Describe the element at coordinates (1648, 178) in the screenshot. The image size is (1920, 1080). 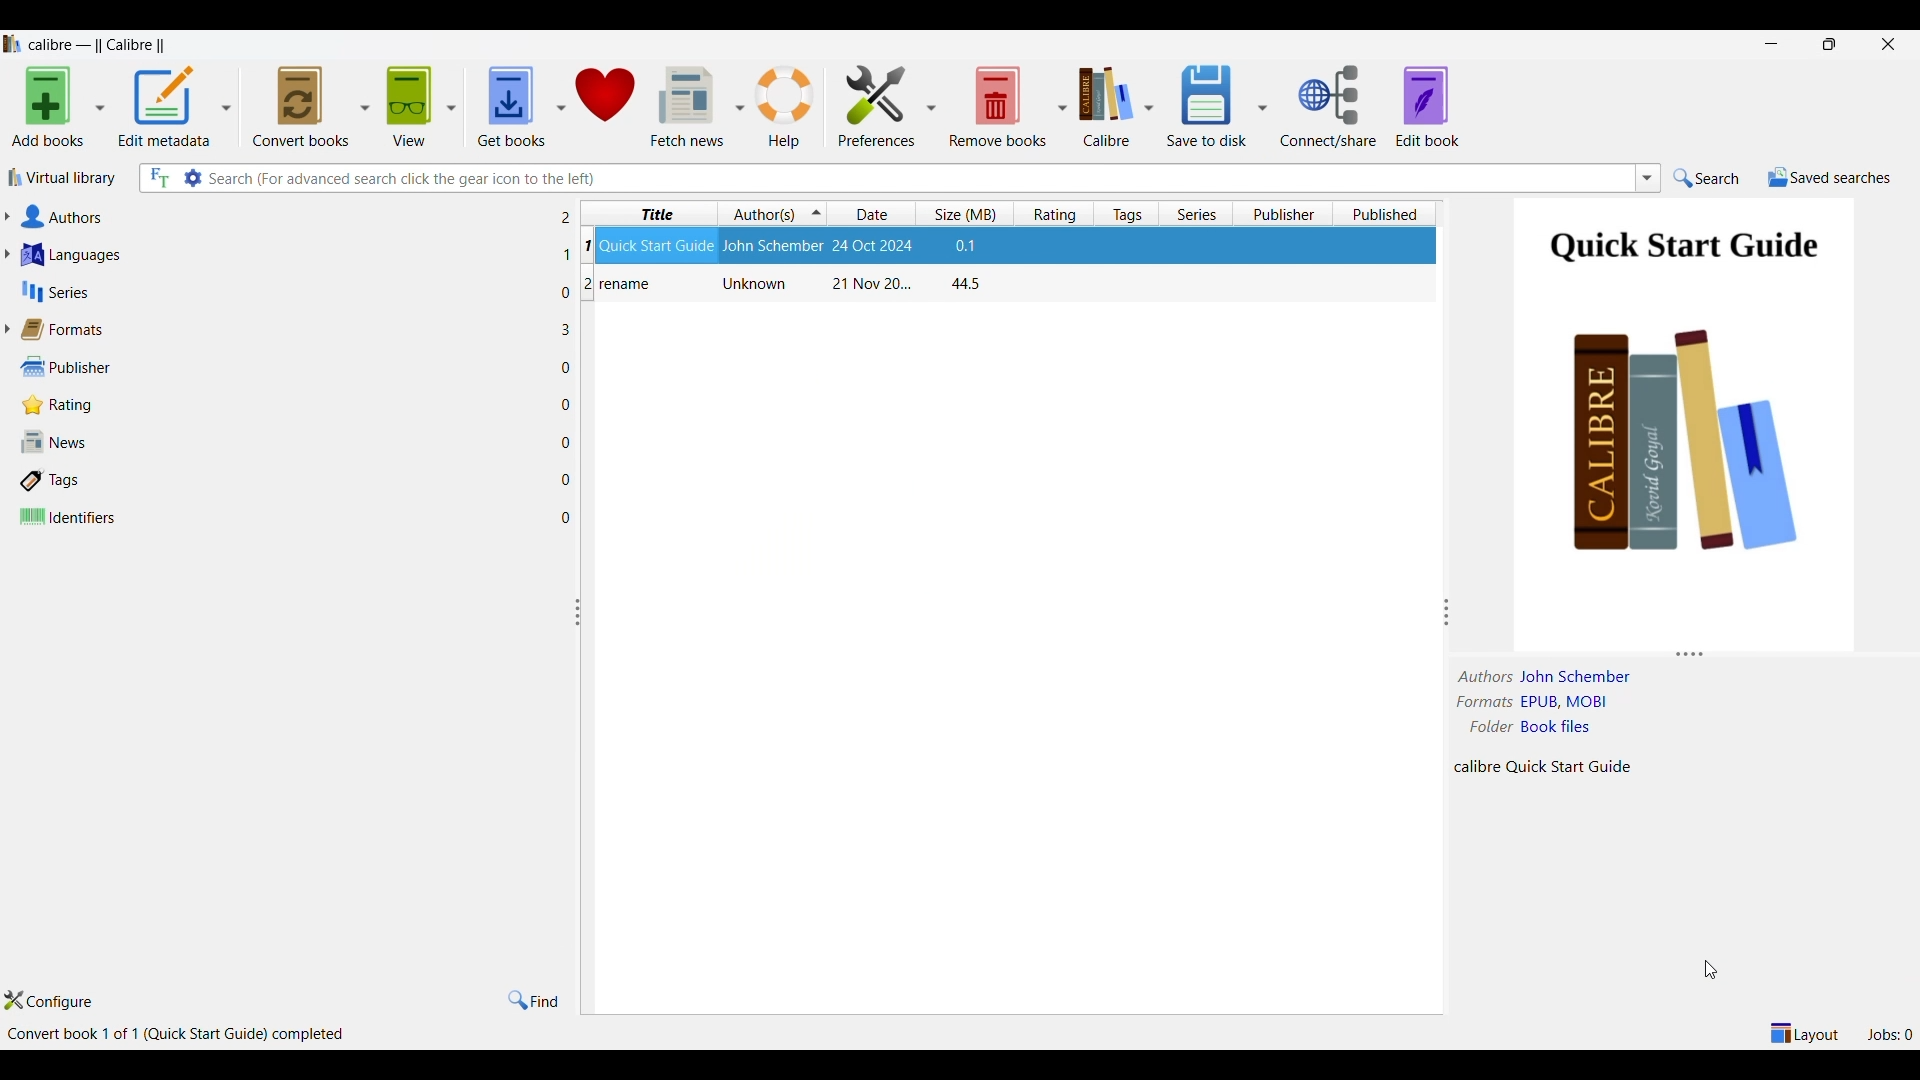
I see `List searches` at that location.